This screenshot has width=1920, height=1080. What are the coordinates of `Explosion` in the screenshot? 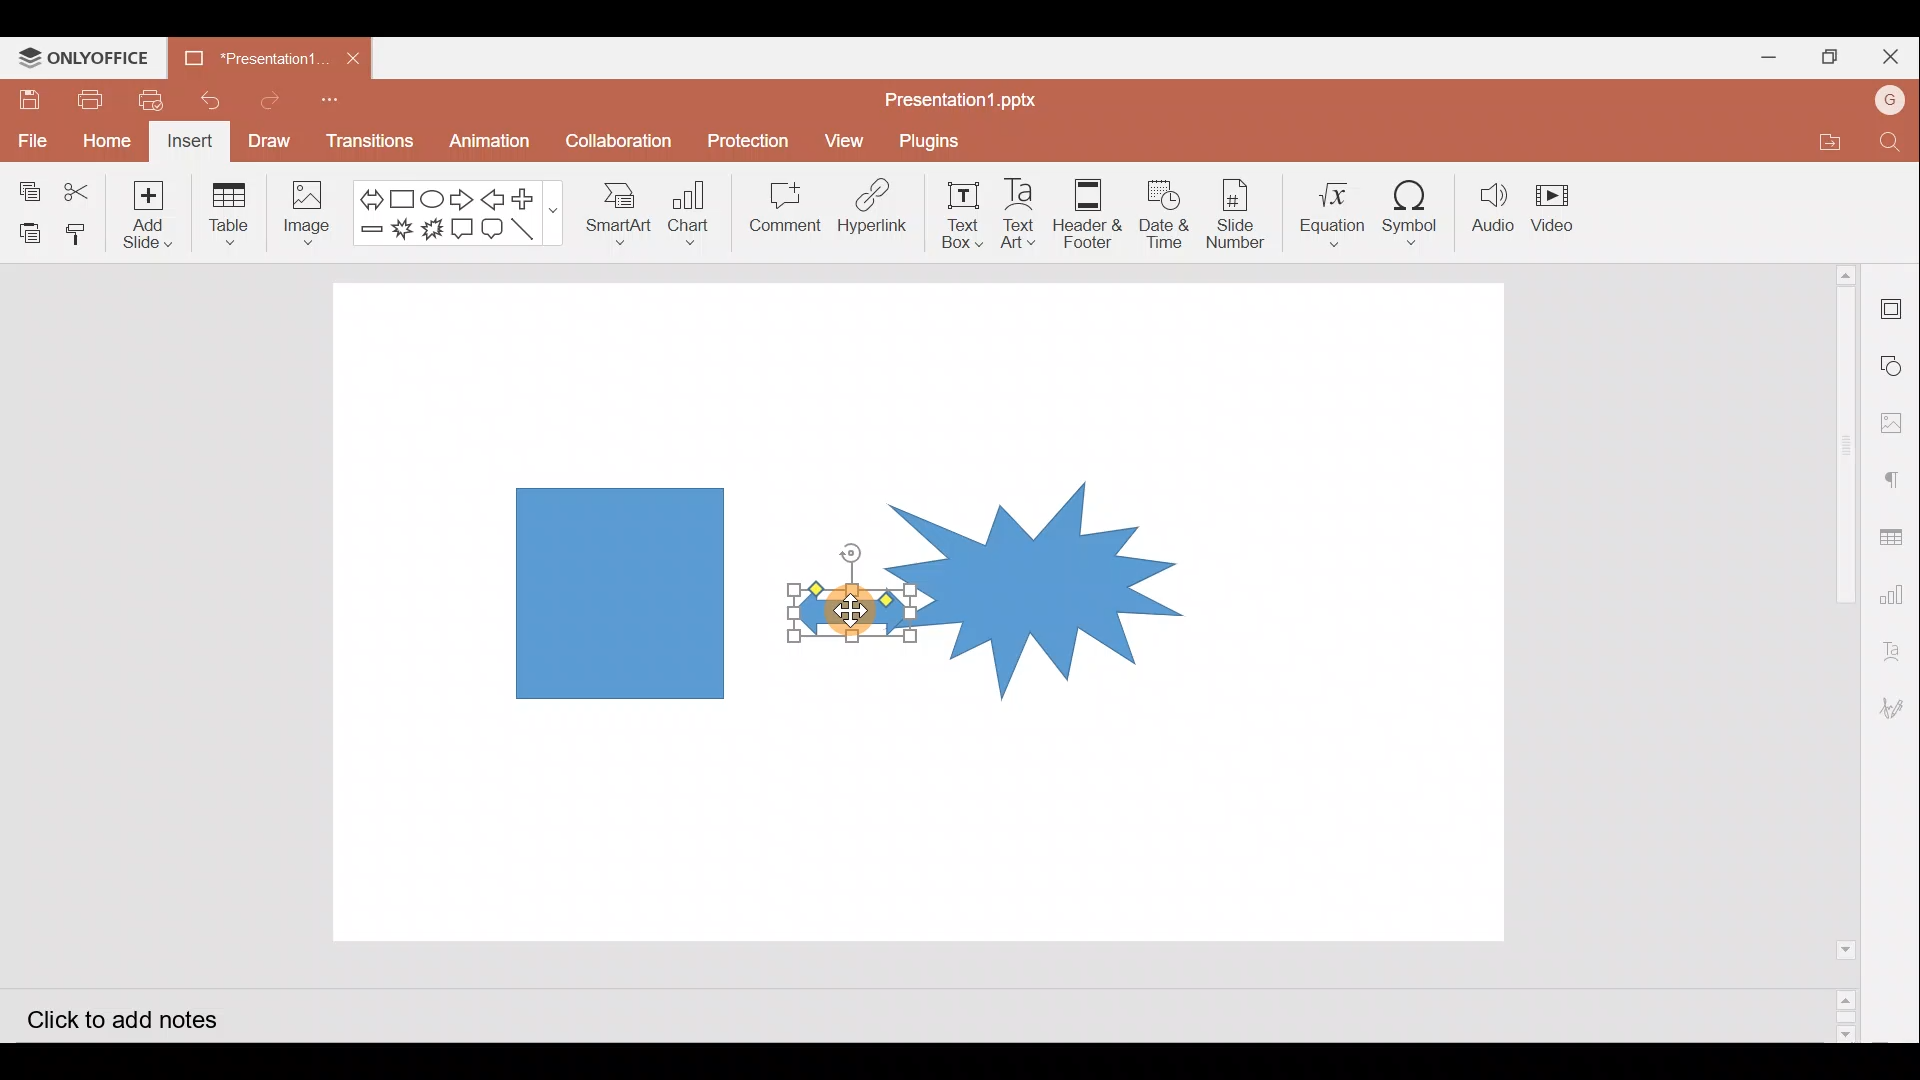 It's located at (1037, 566).